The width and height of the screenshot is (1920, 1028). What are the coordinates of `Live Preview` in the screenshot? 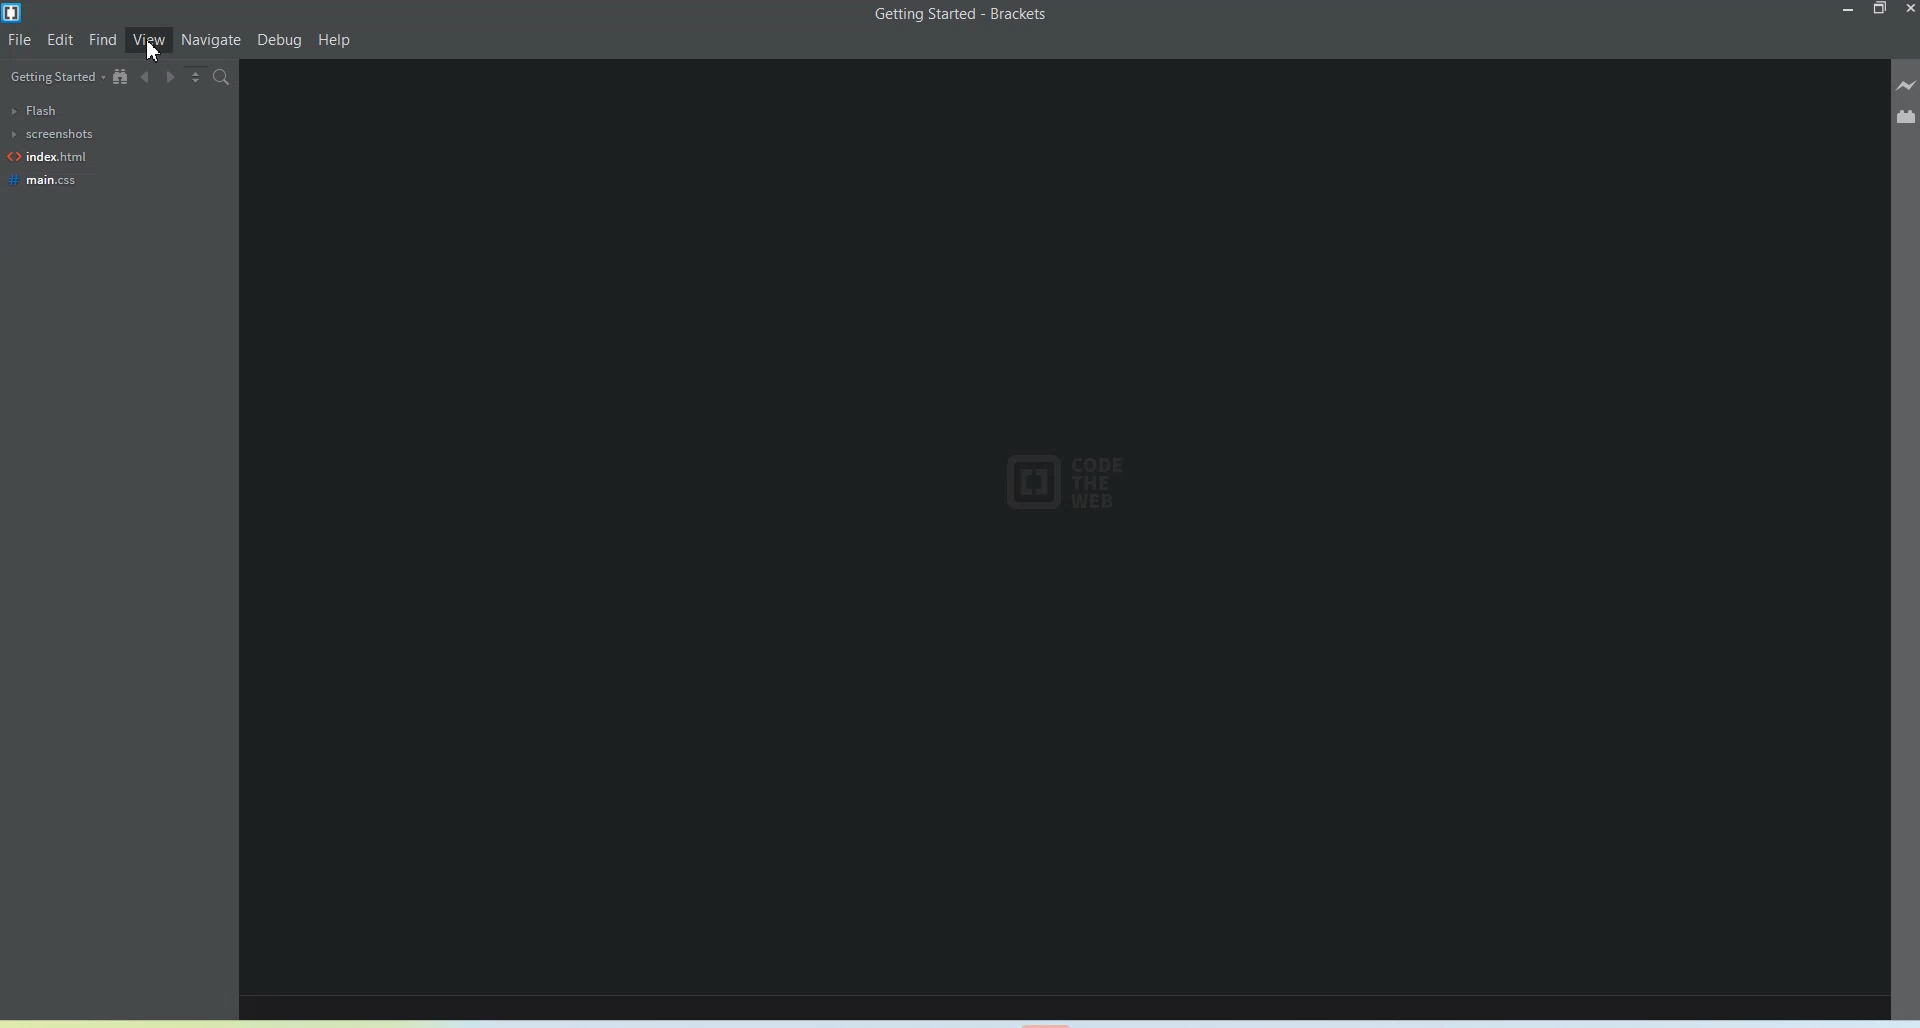 It's located at (1906, 84).